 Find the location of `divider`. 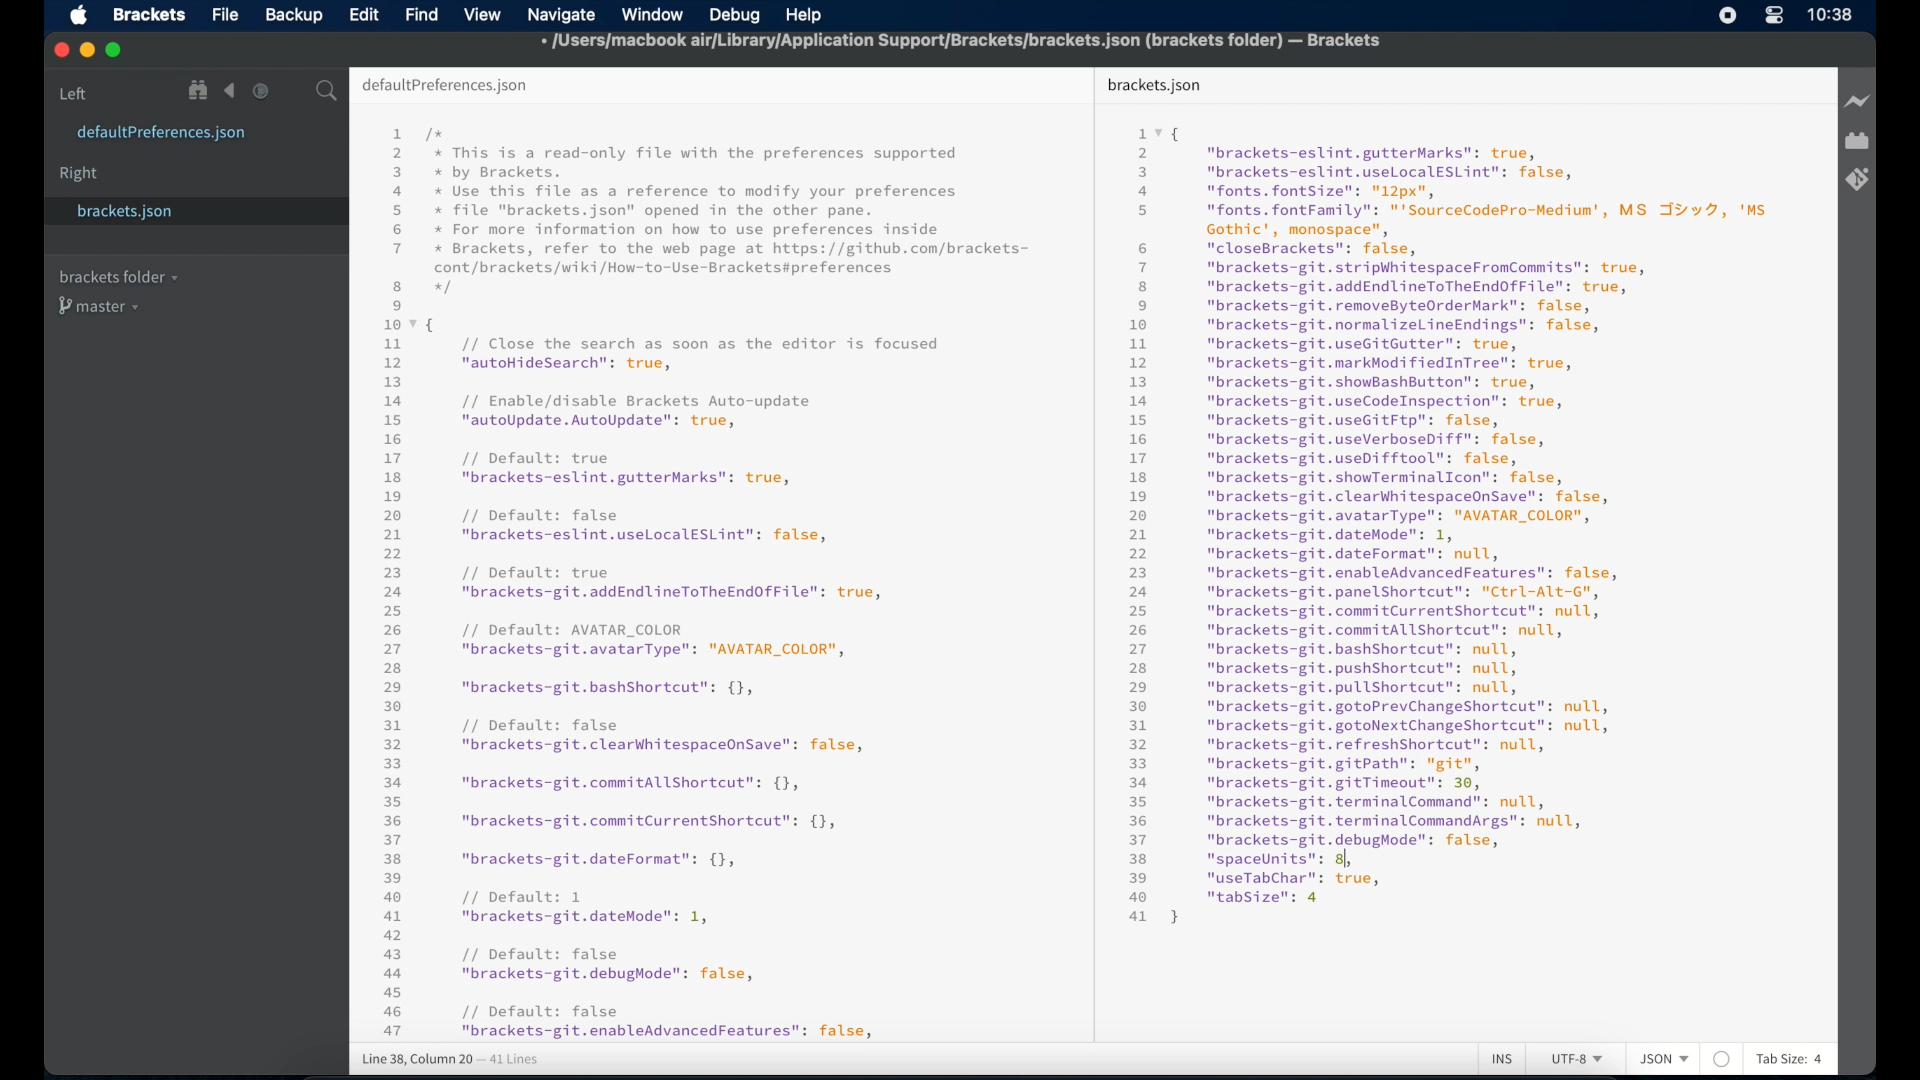

divider is located at coordinates (1089, 552).